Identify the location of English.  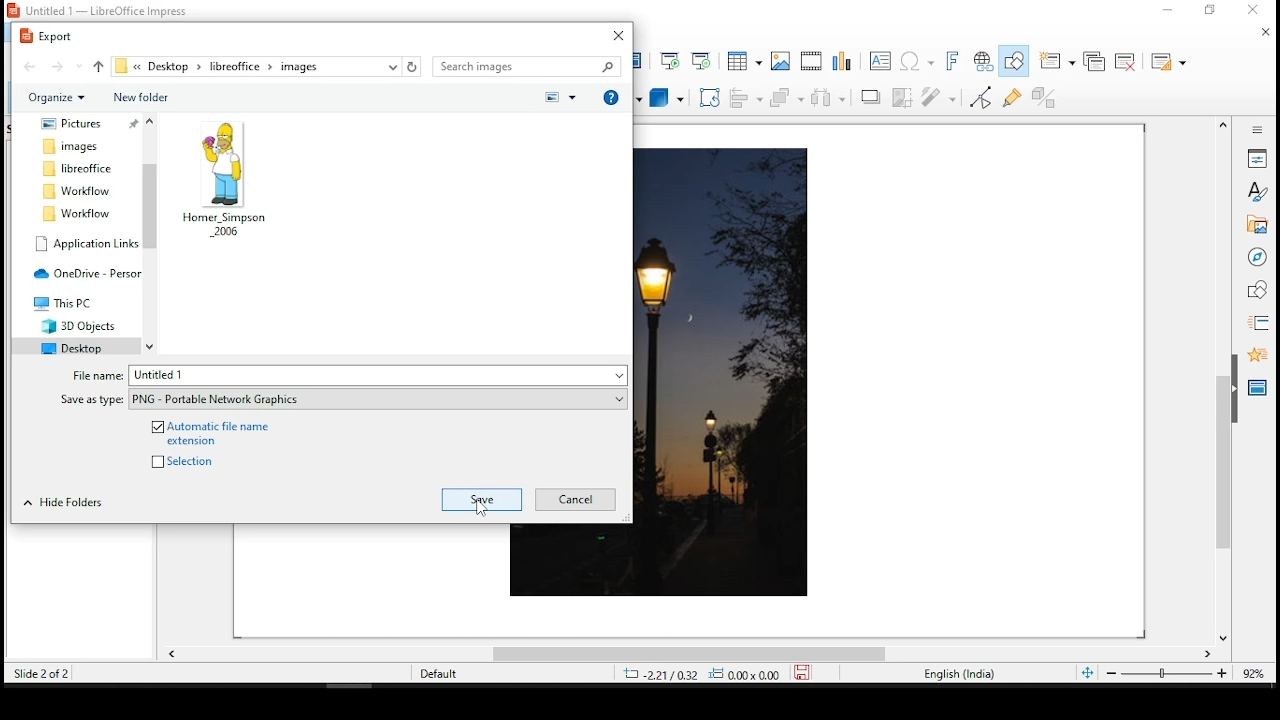
(958, 676).